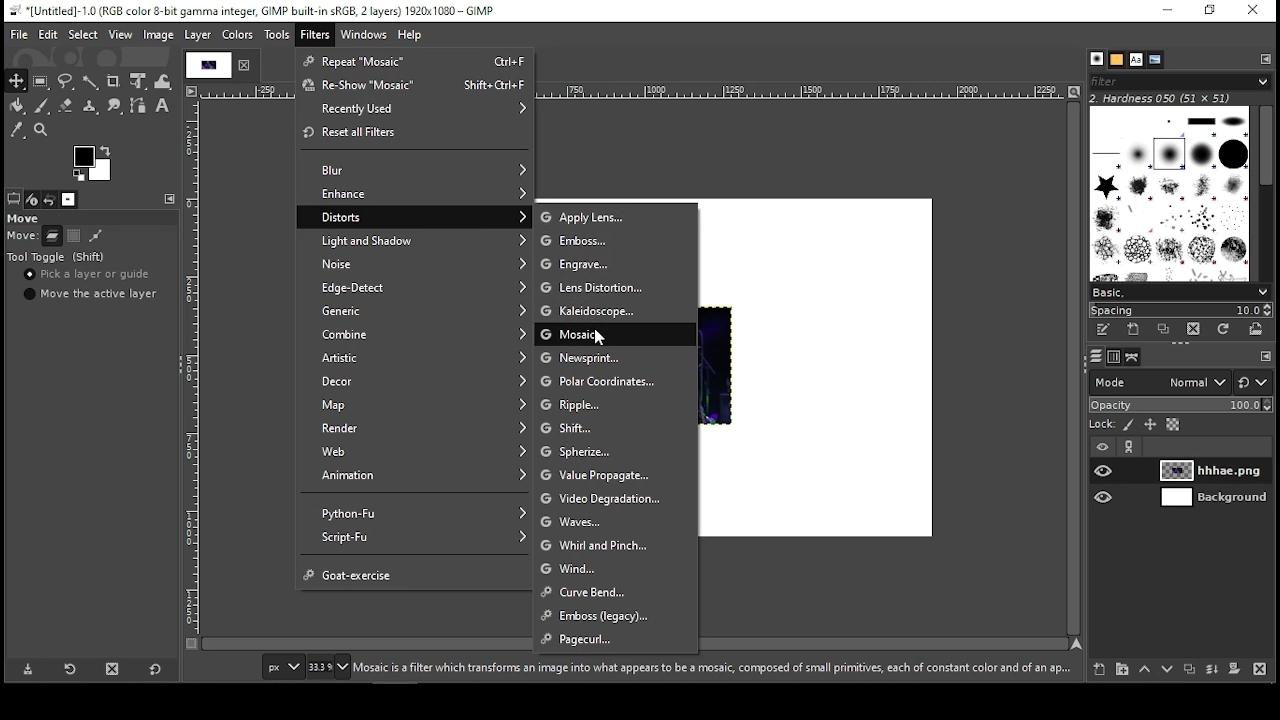  Describe the element at coordinates (220, 65) in the screenshot. I see `project tab` at that location.